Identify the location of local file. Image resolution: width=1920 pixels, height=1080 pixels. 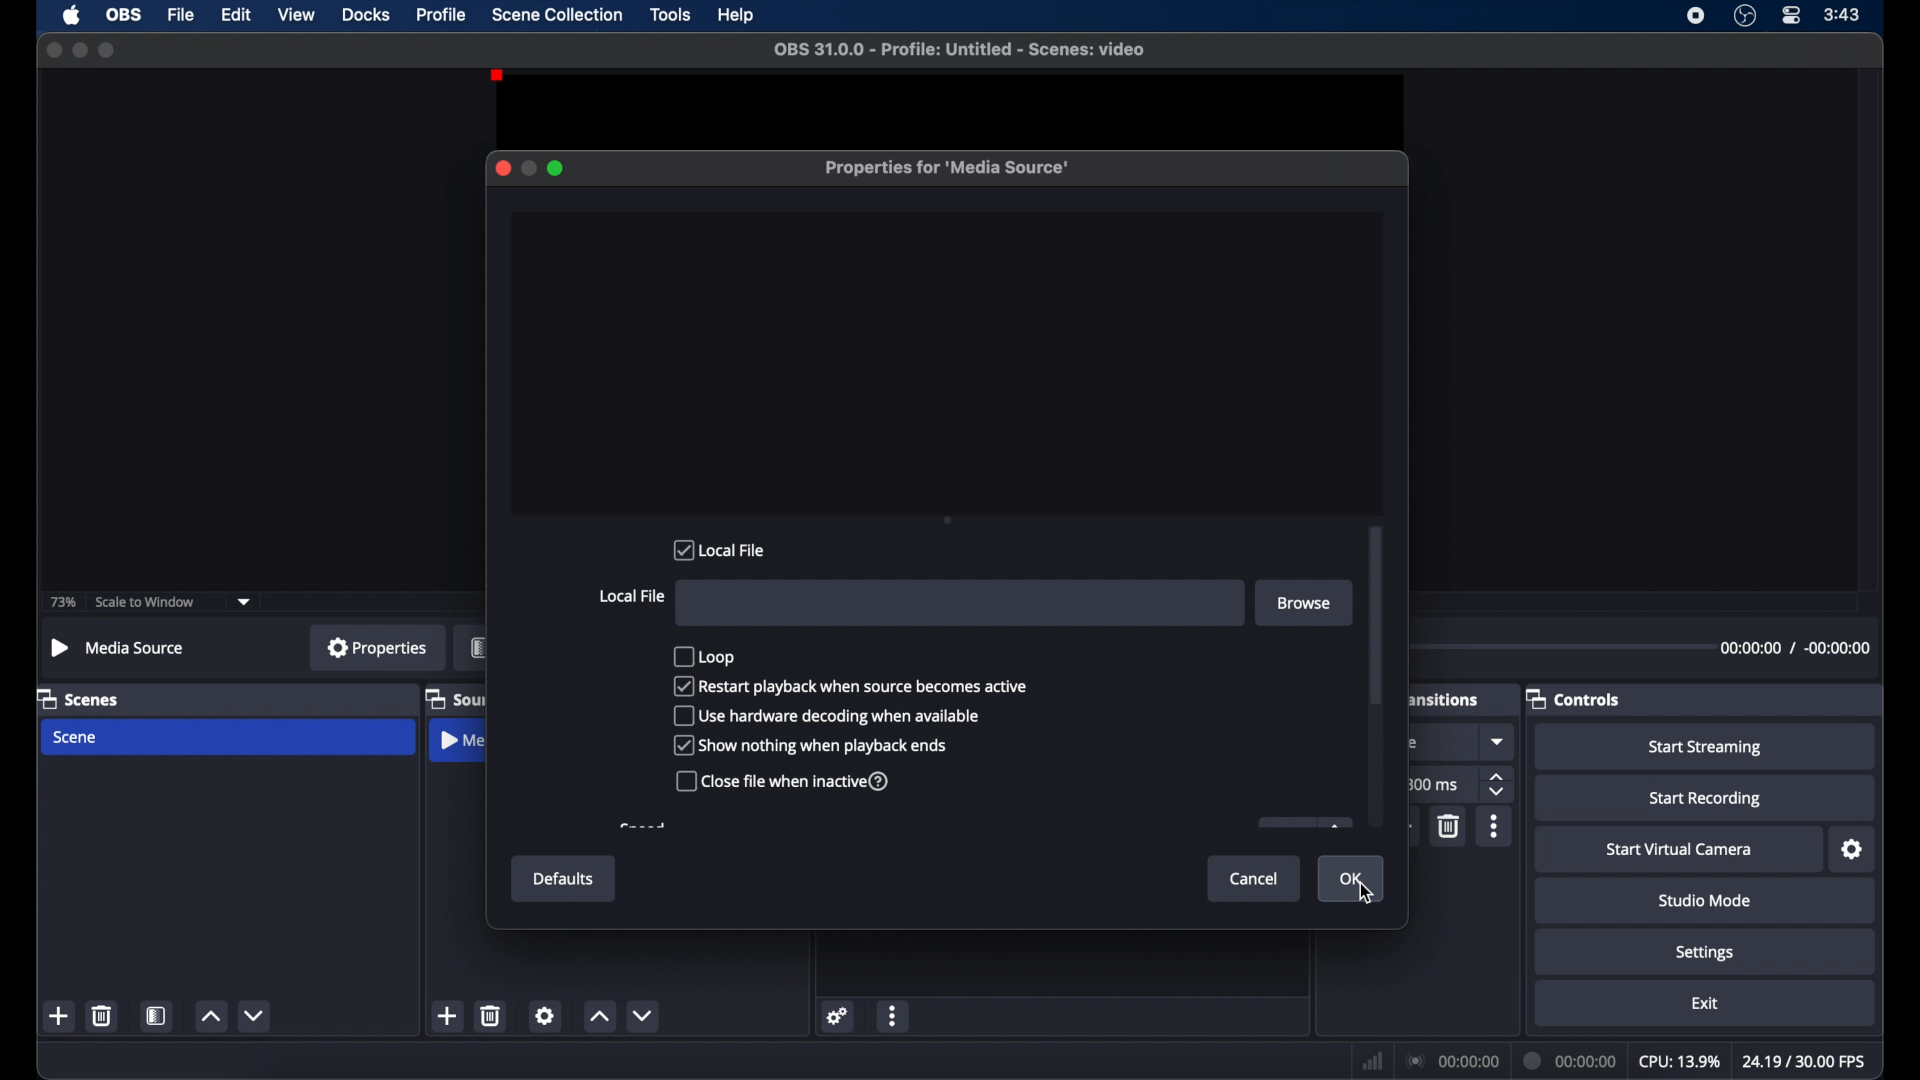
(632, 596).